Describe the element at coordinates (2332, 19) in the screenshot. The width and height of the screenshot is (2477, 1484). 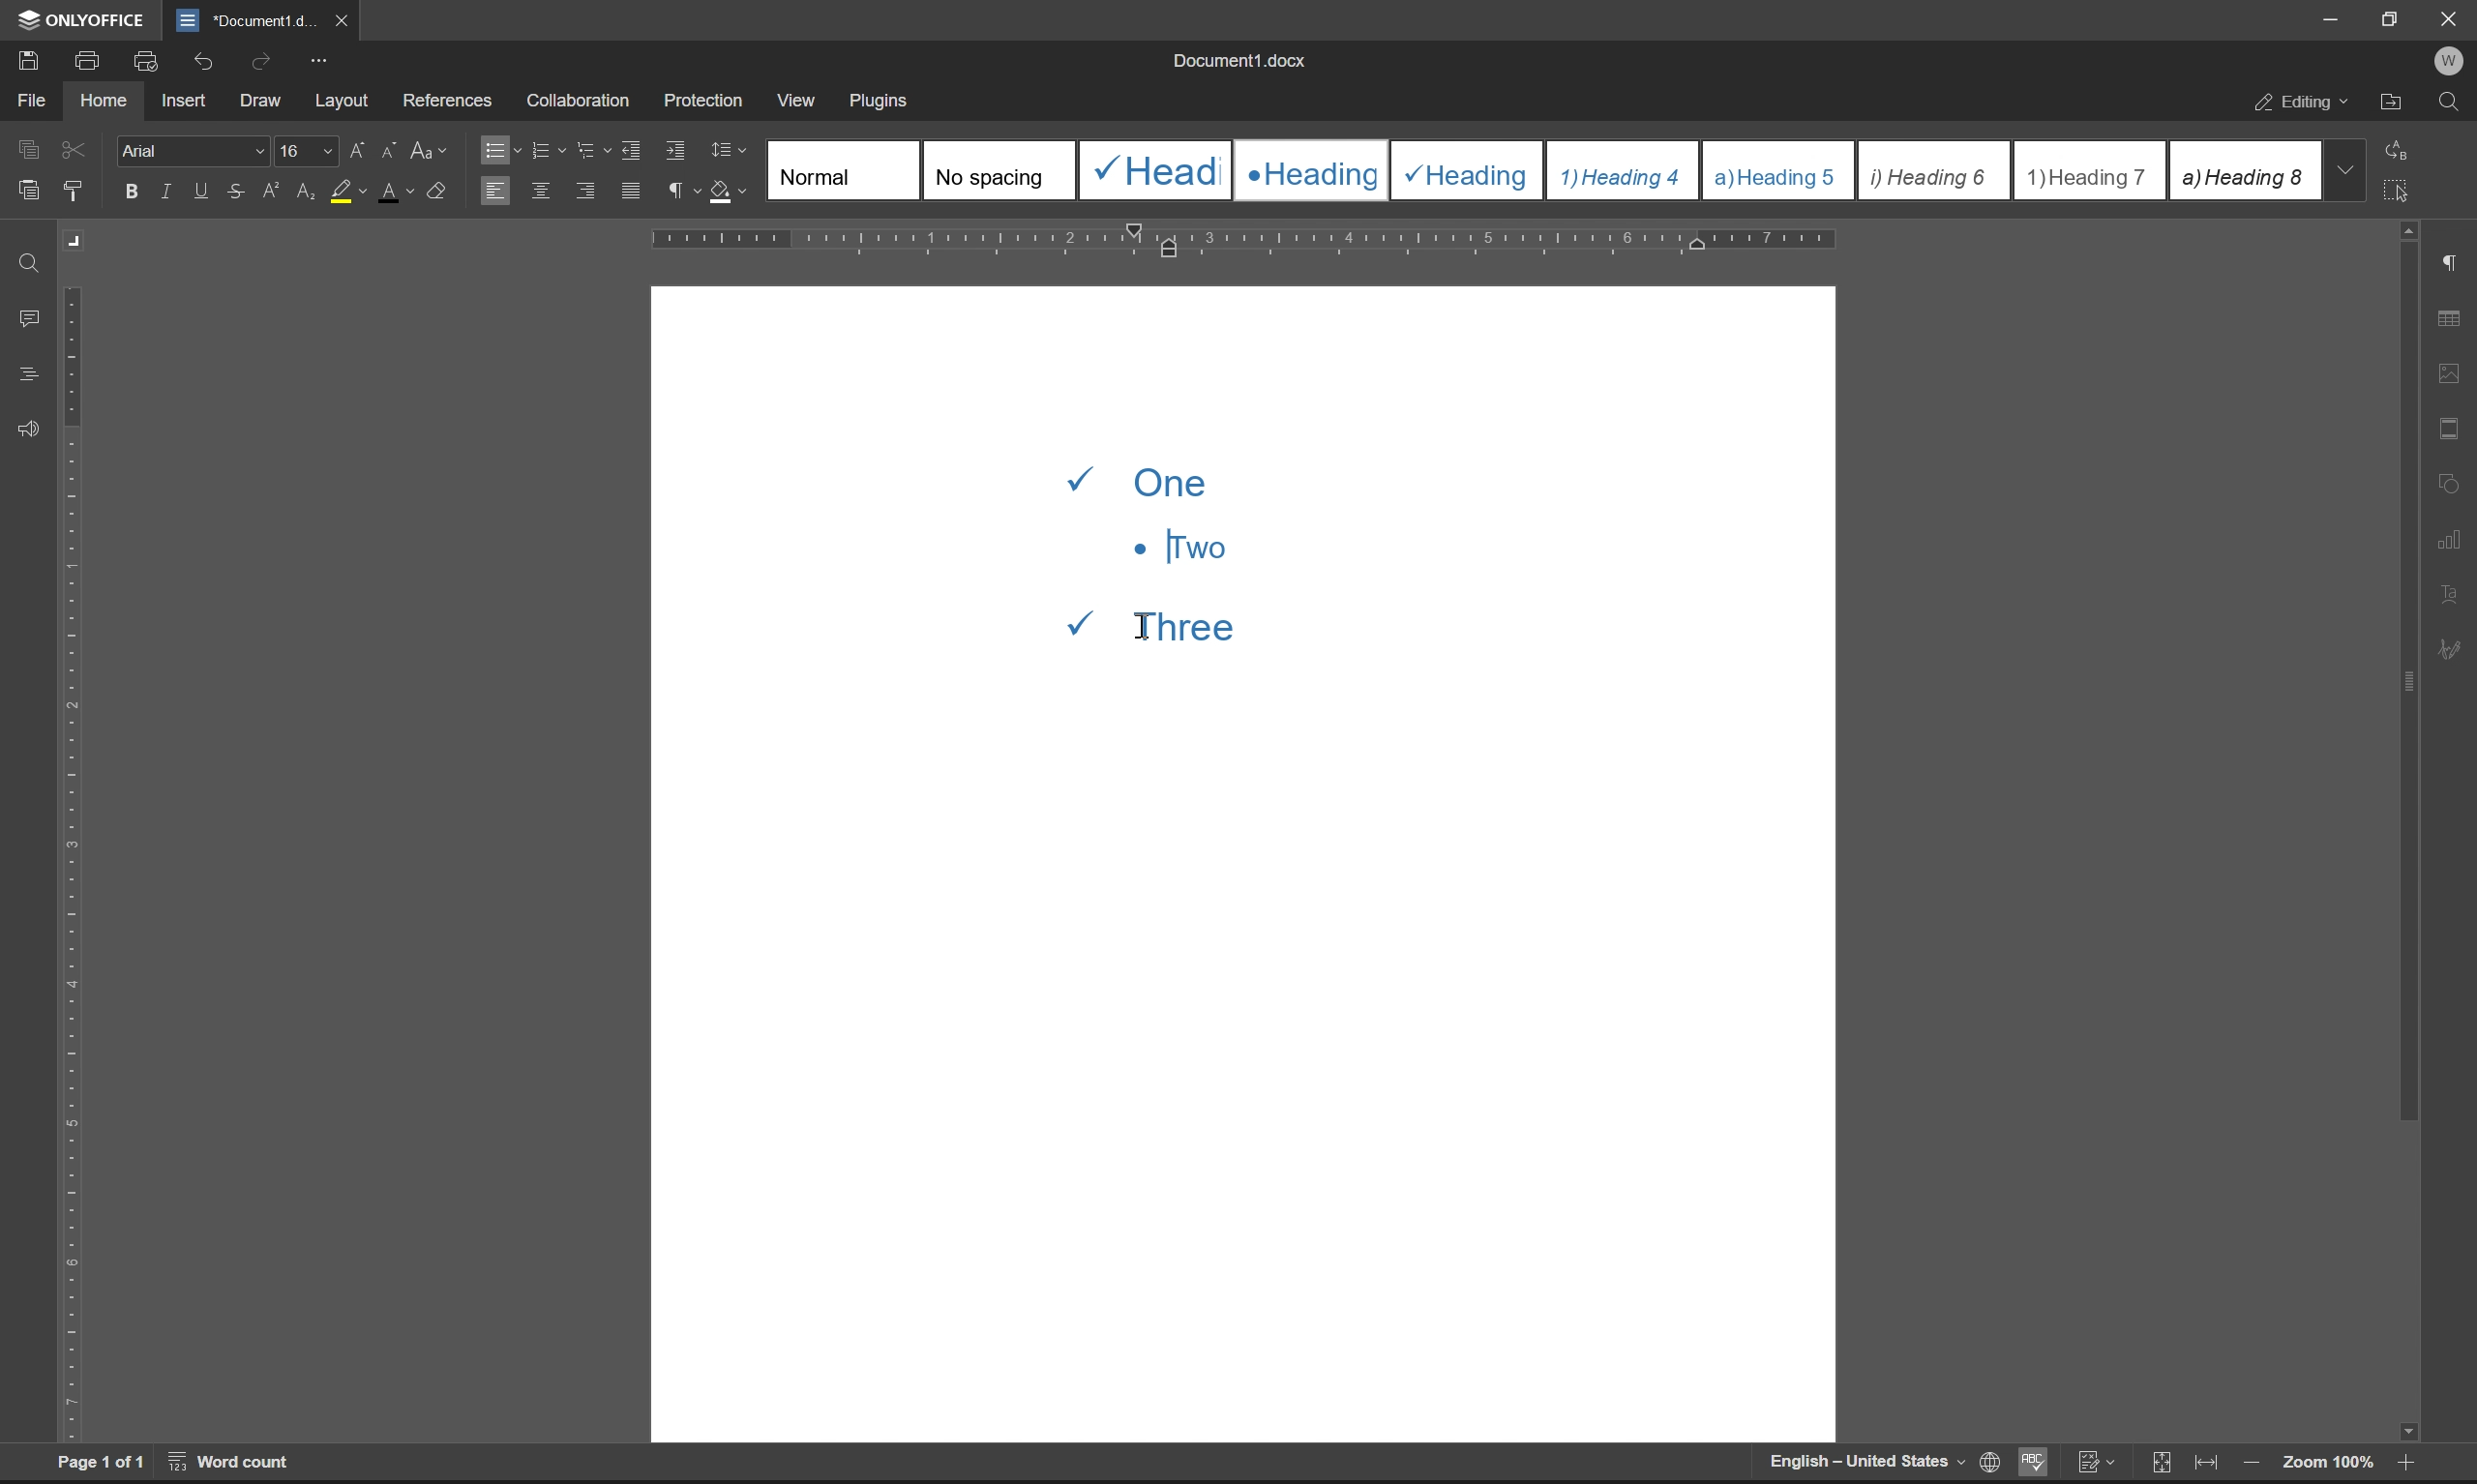
I see `minimize` at that location.